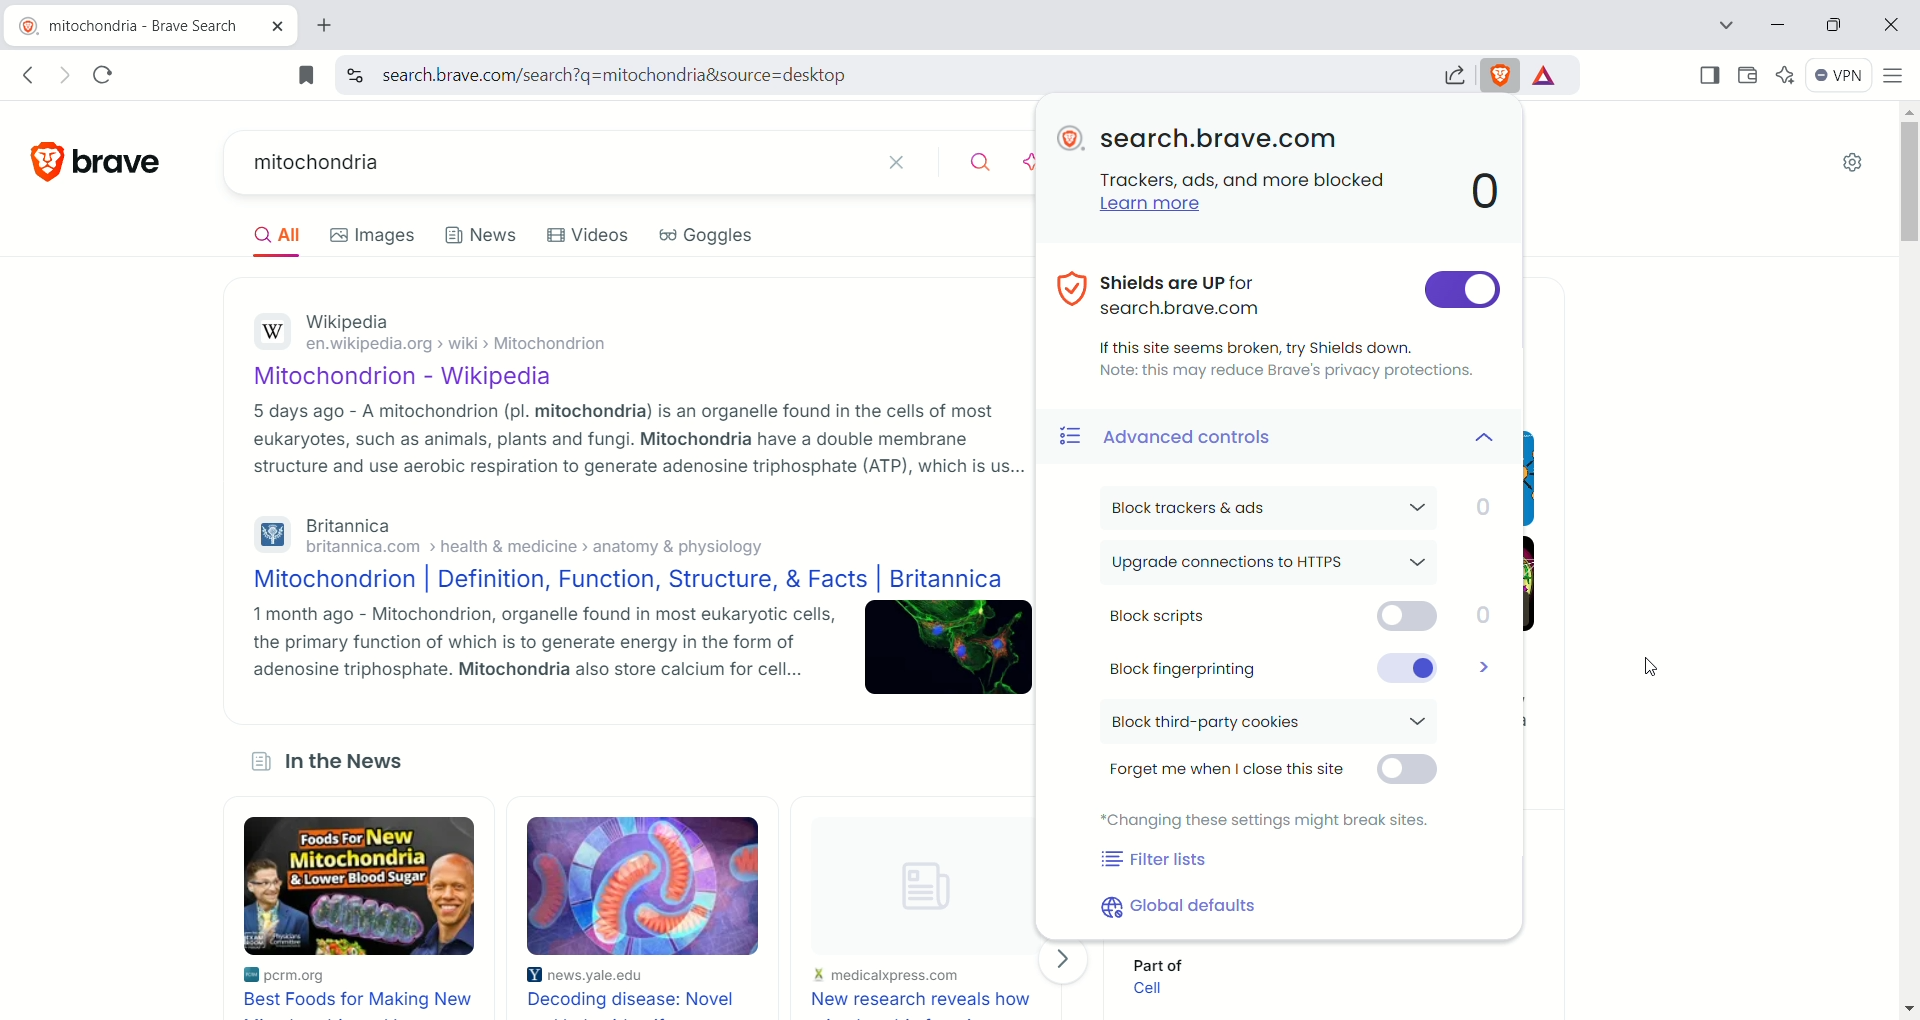 Image resolution: width=1920 pixels, height=1020 pixels. I want to click on show sidebar, so click(1705, 75).